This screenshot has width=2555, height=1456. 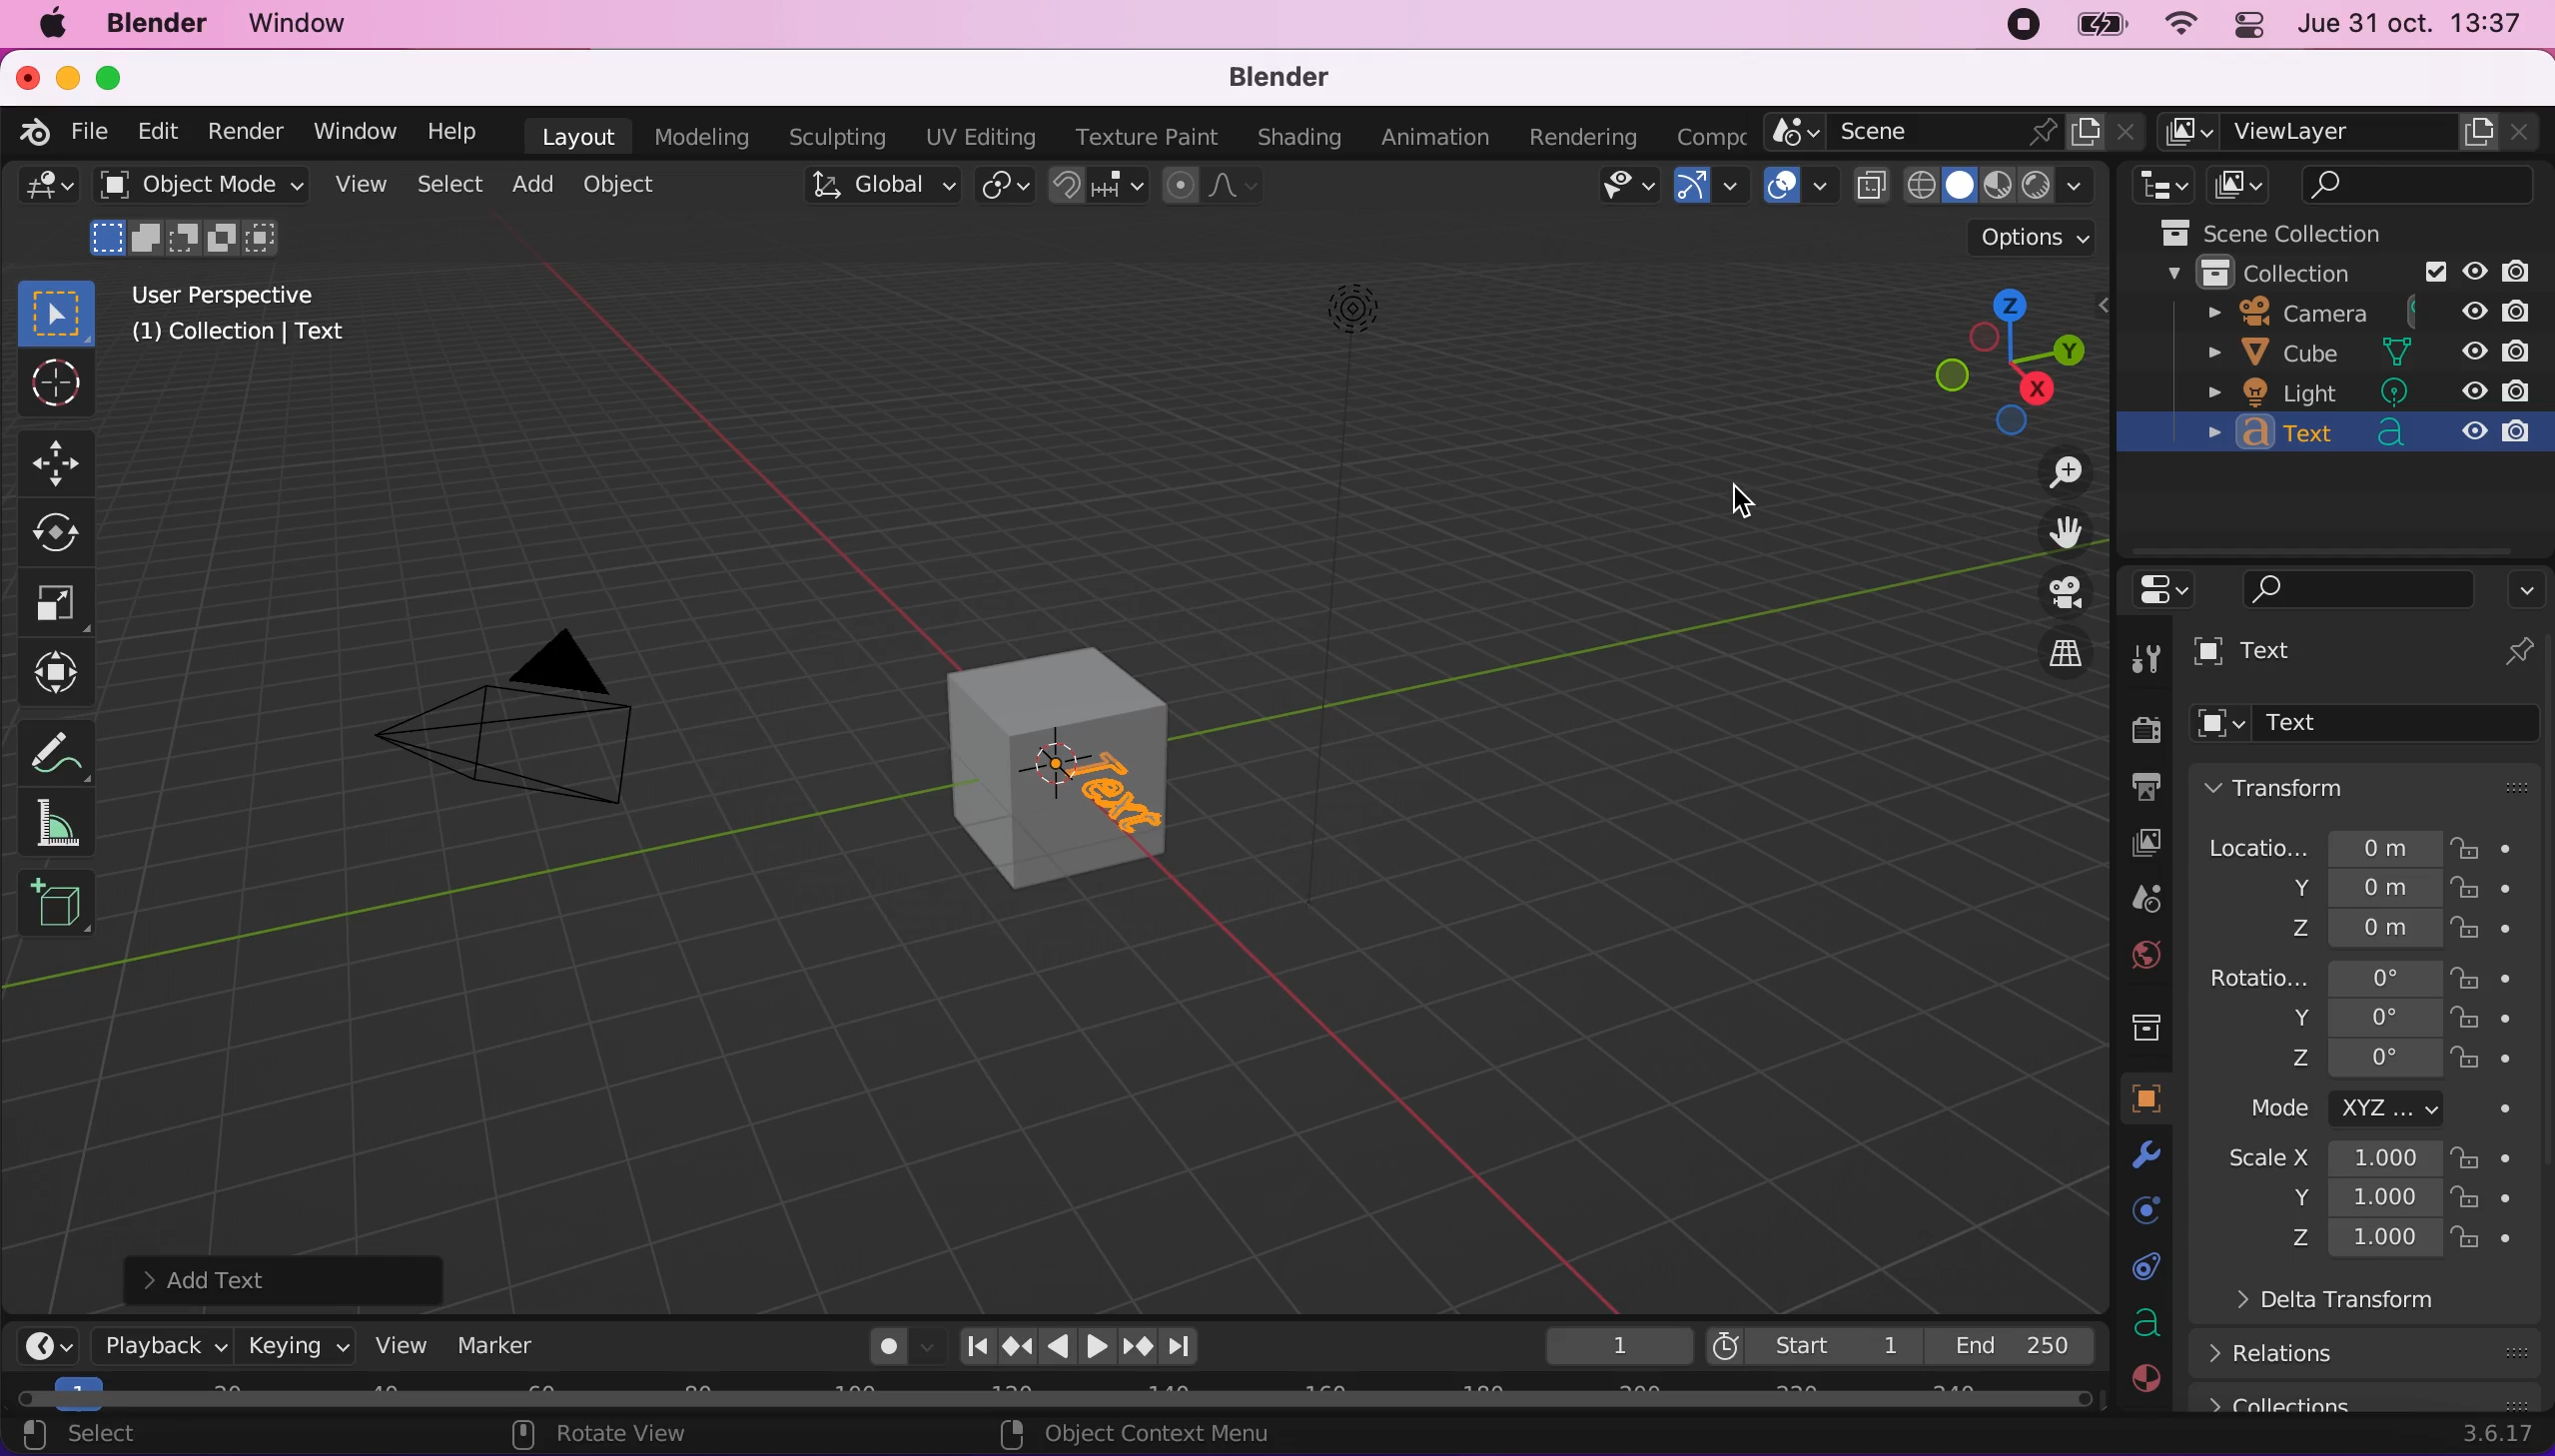 I want to click on jue 31 oct, 13:37, so click(x=2418, y=24).